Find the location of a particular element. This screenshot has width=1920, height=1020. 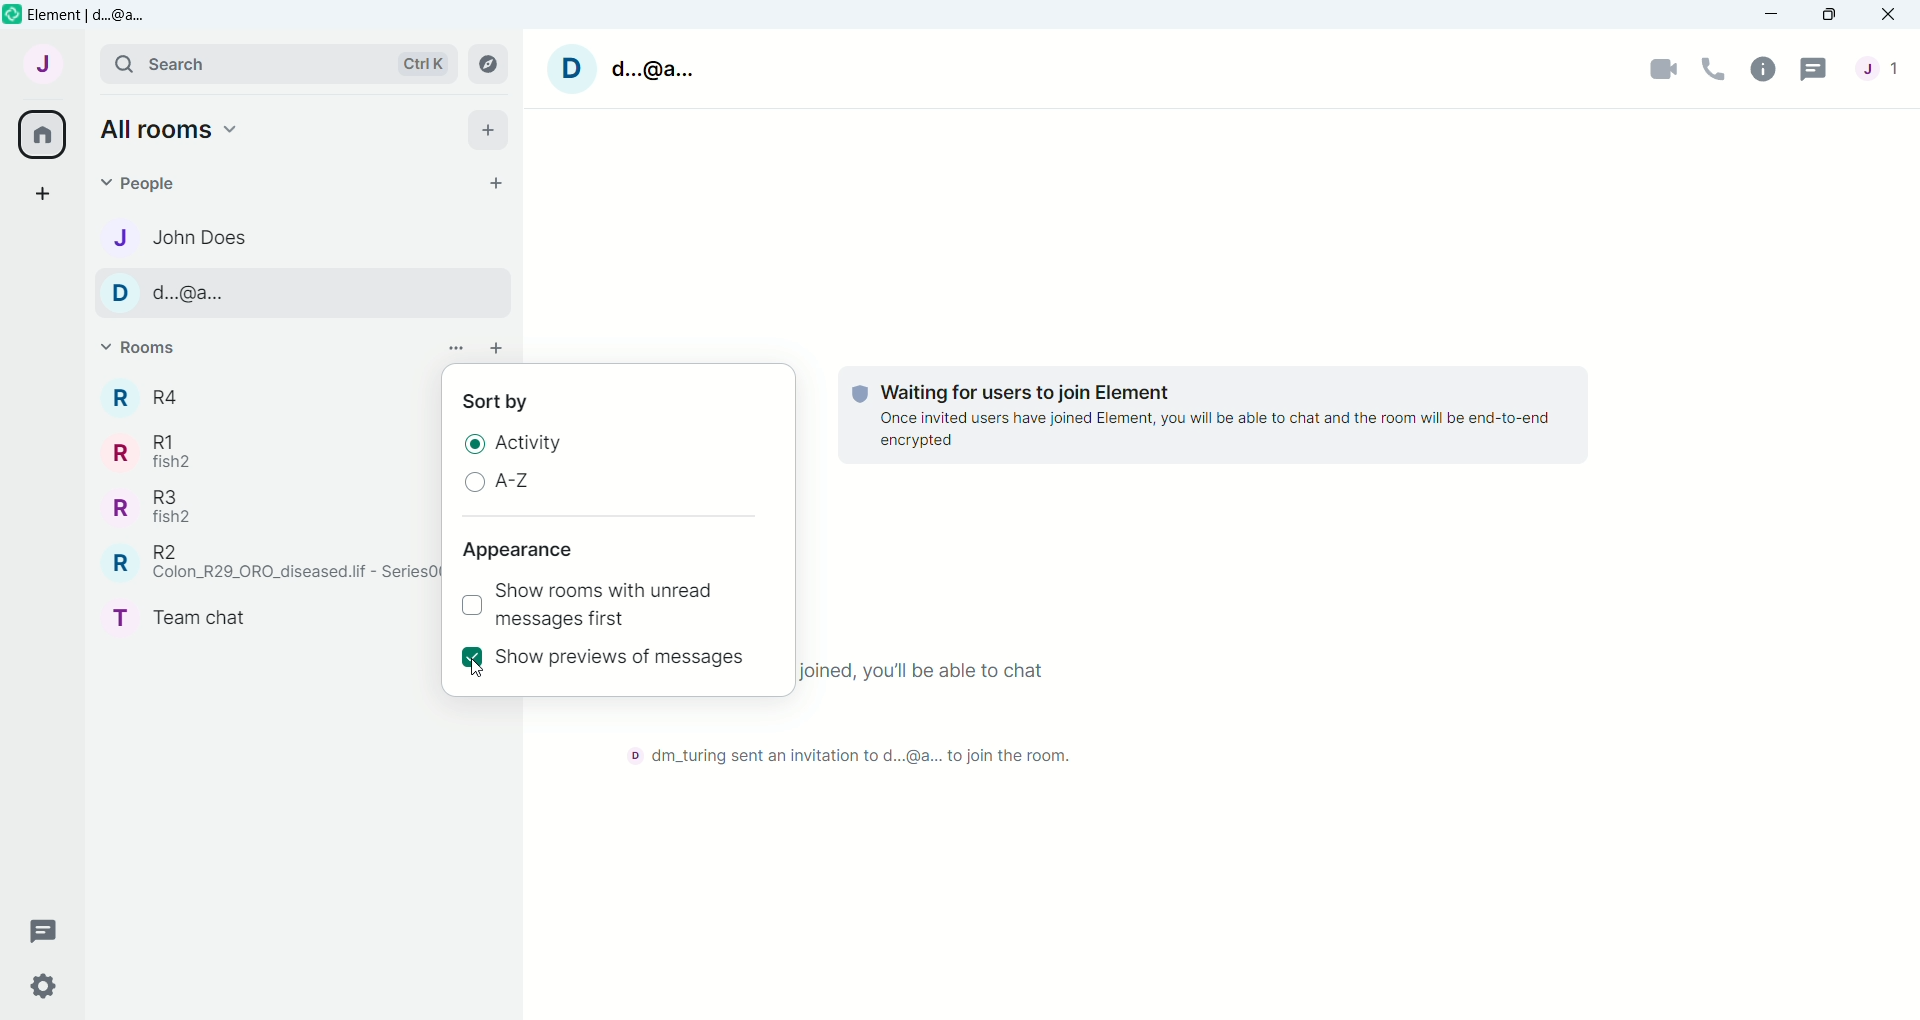

Contact name is located at coordinates (213, 235).